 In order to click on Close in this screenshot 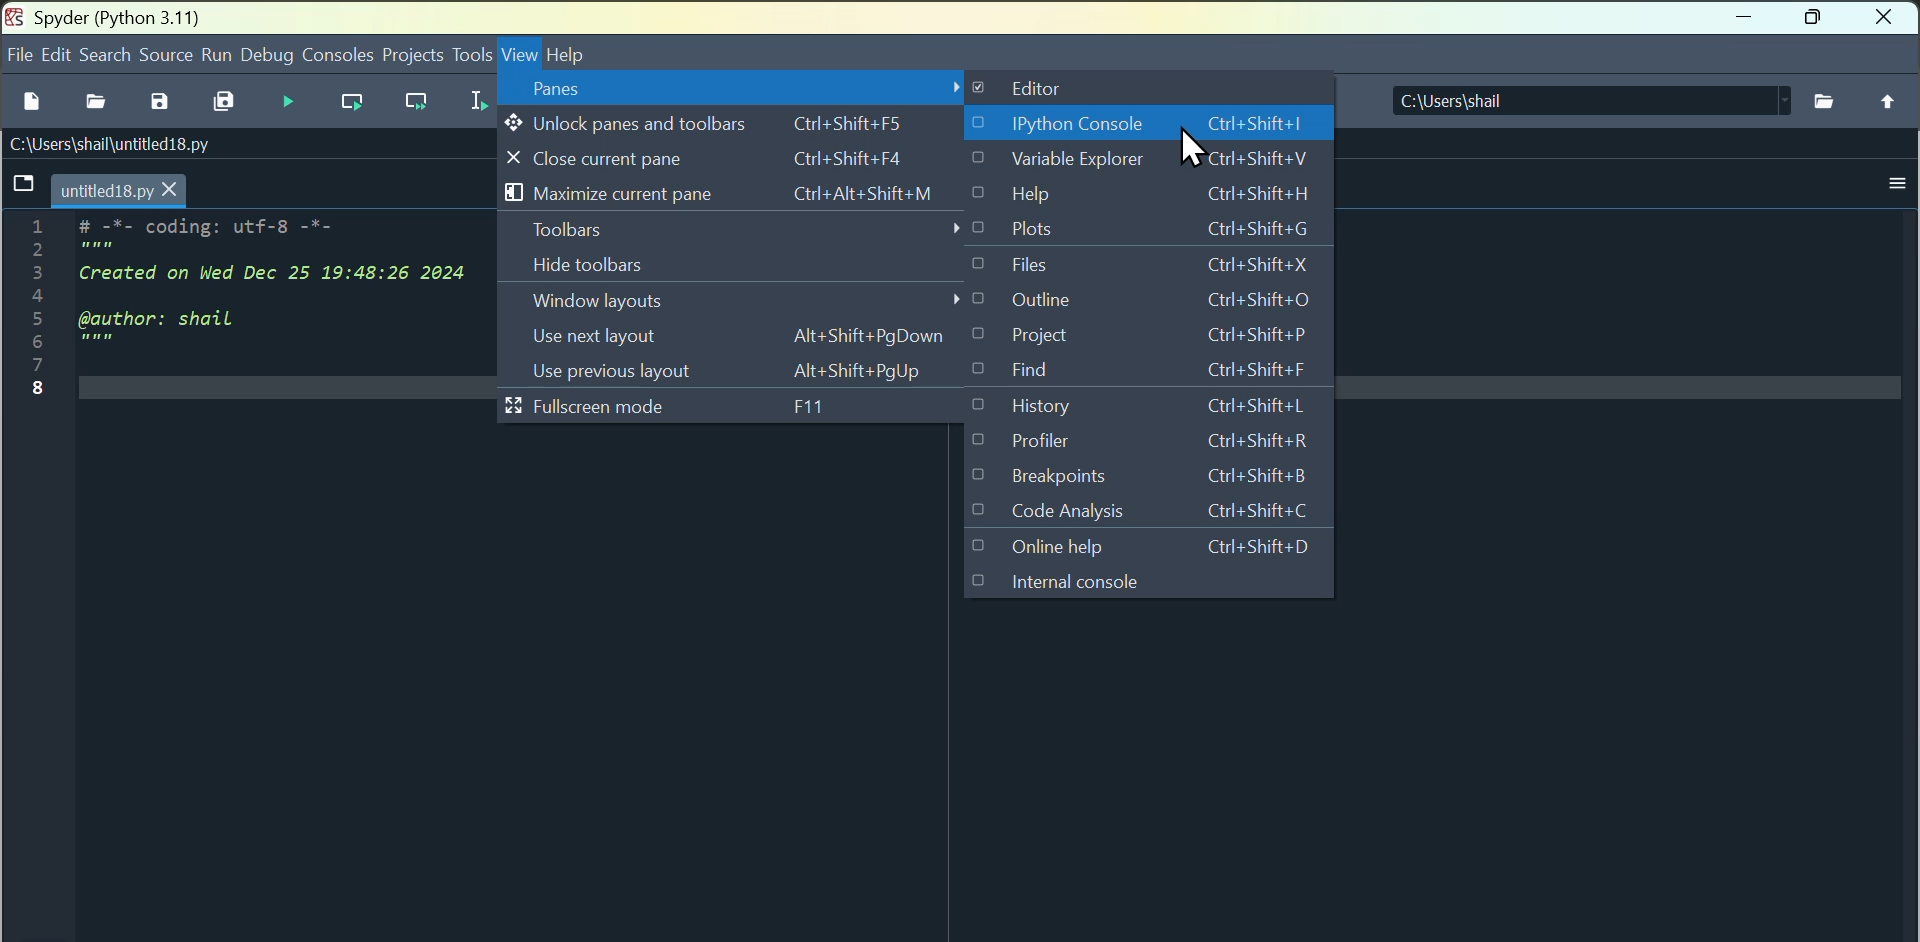, I will do `click(1888, 17)`.